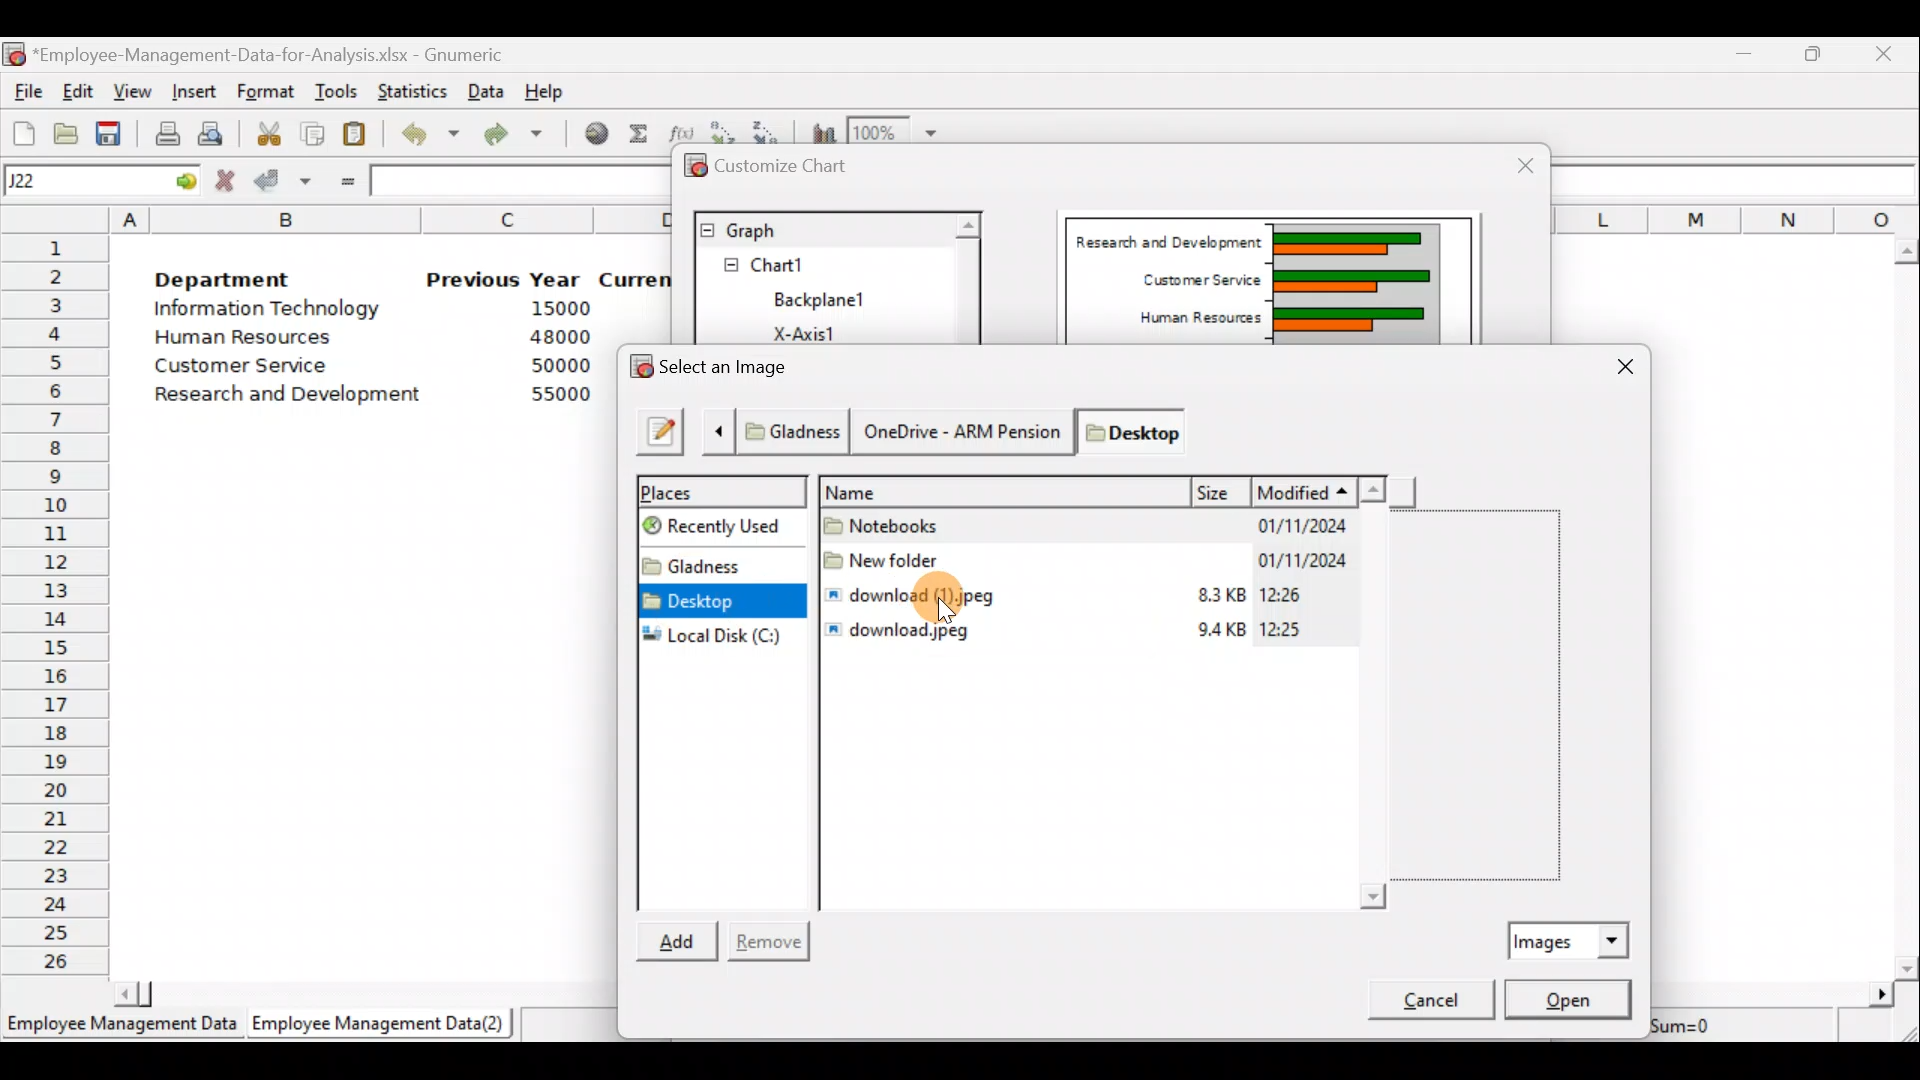 The height and width of the screenshot is (1080, 1920). What do you see at coordinates (772, 938) in the screenshot?
I see `Remove` at bounding box center [772, 938].